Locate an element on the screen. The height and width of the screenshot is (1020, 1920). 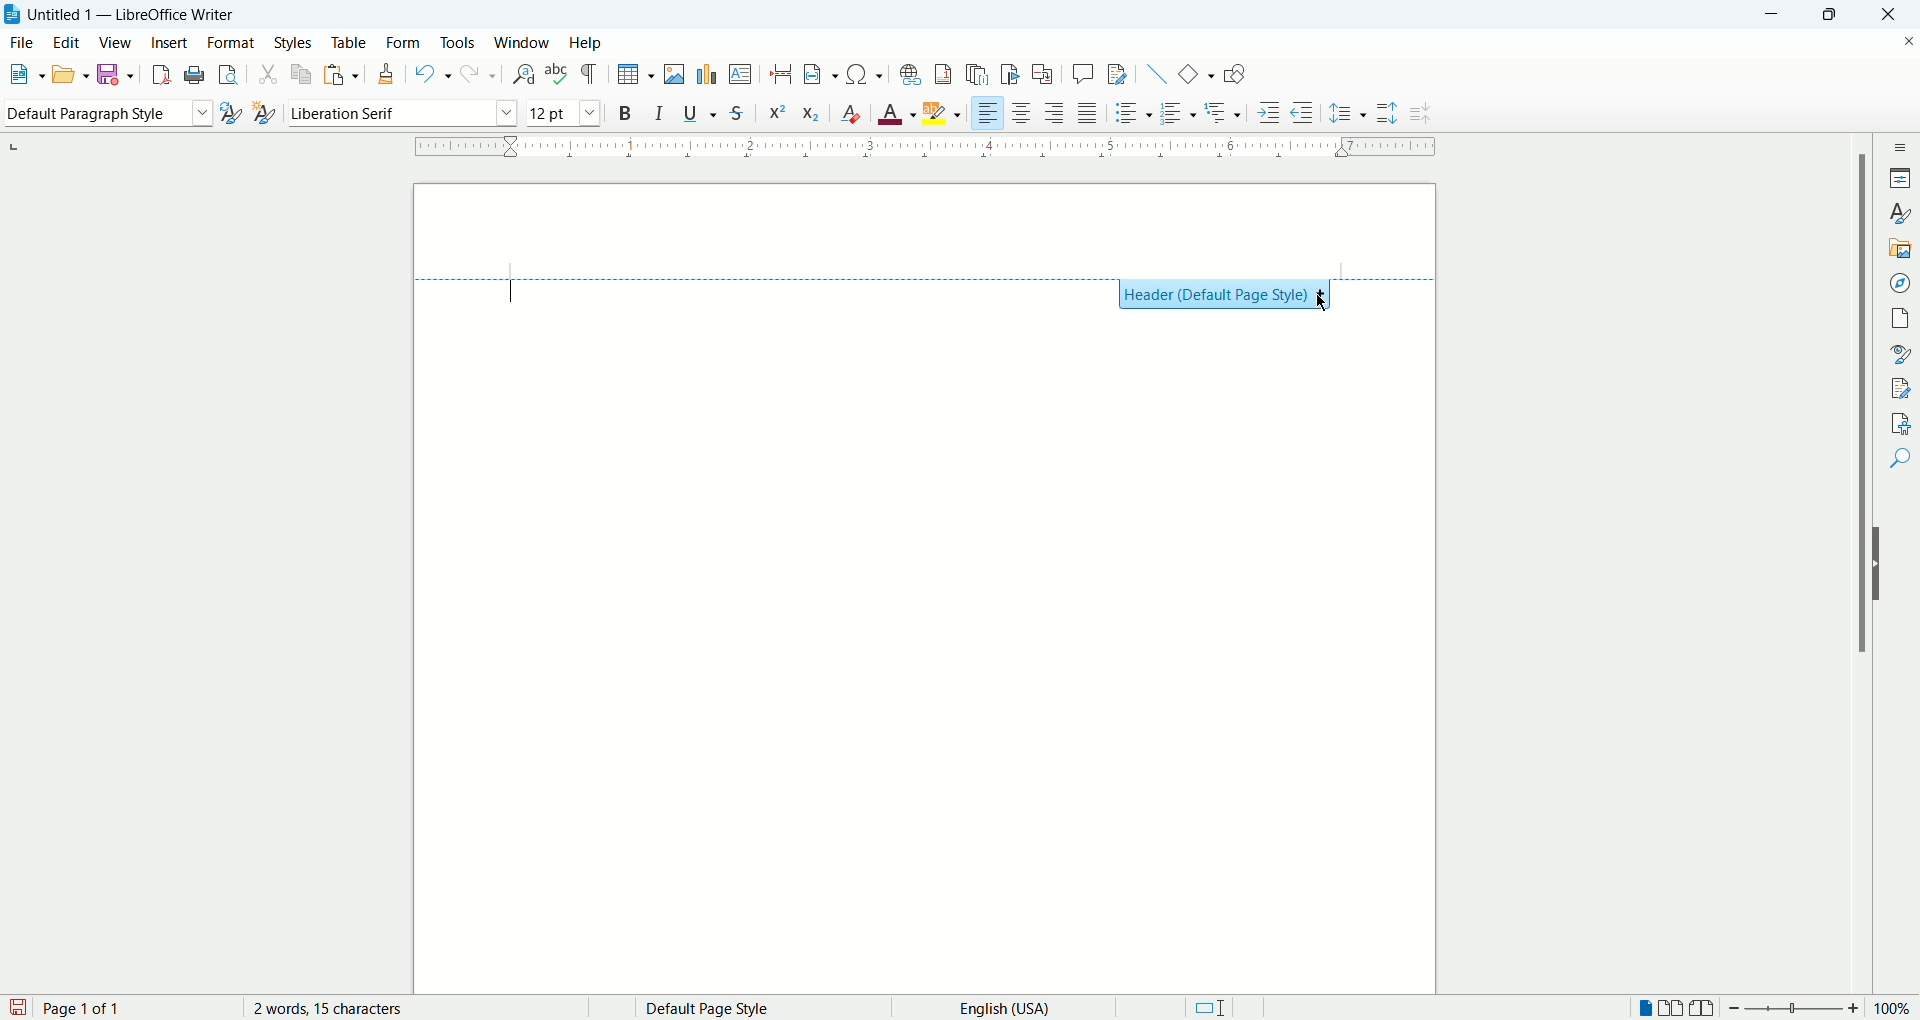
increase indent is located at coordinates (1268, 113).